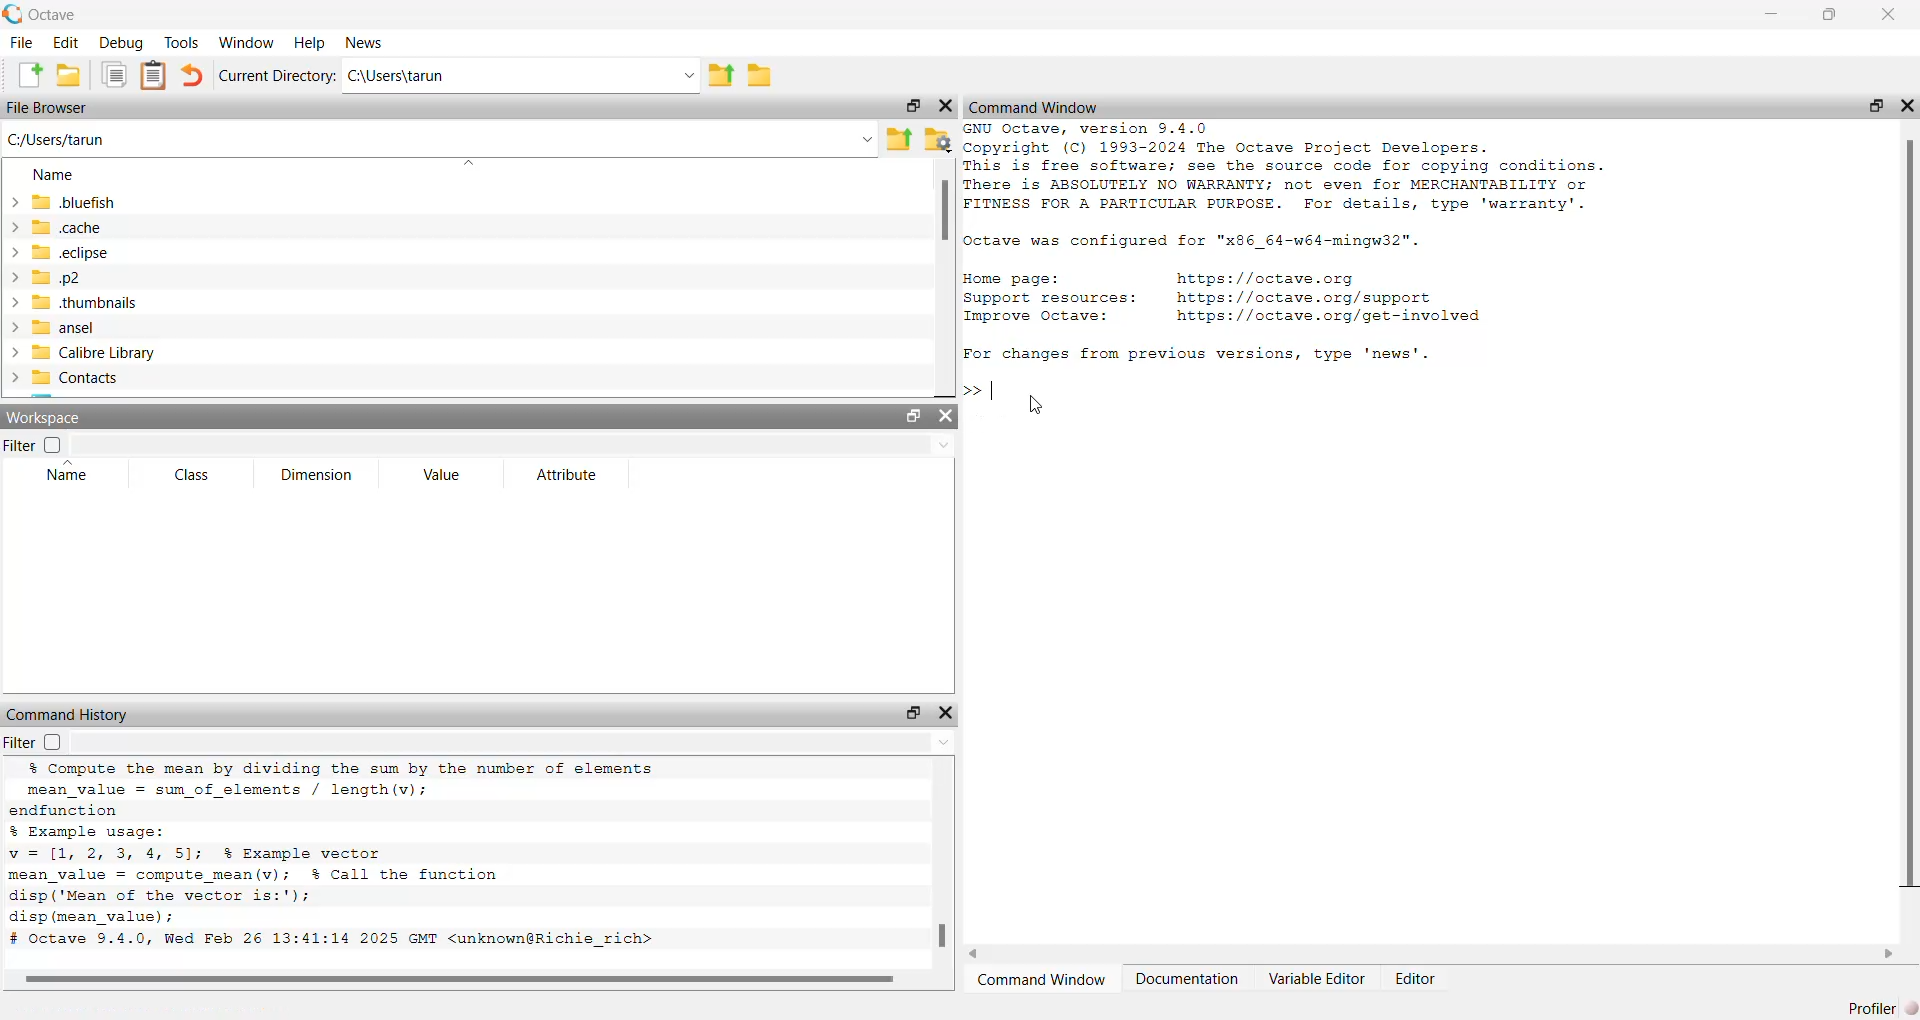 The image size is (1920, 1020). What do you see at coordinates (34, 445) in the screenshot?
I see `Filter` at bounding box center [34, 445].